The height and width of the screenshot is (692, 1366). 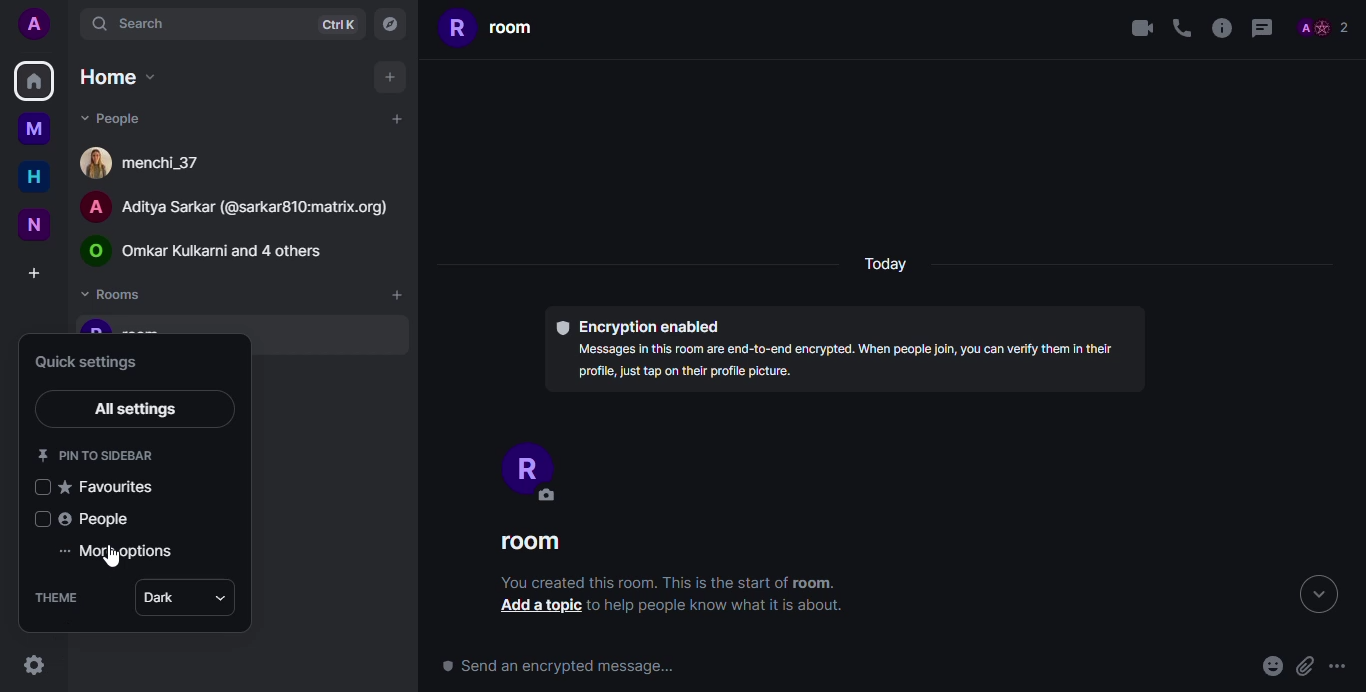 I want to click on room, so click(x=536, y=544).